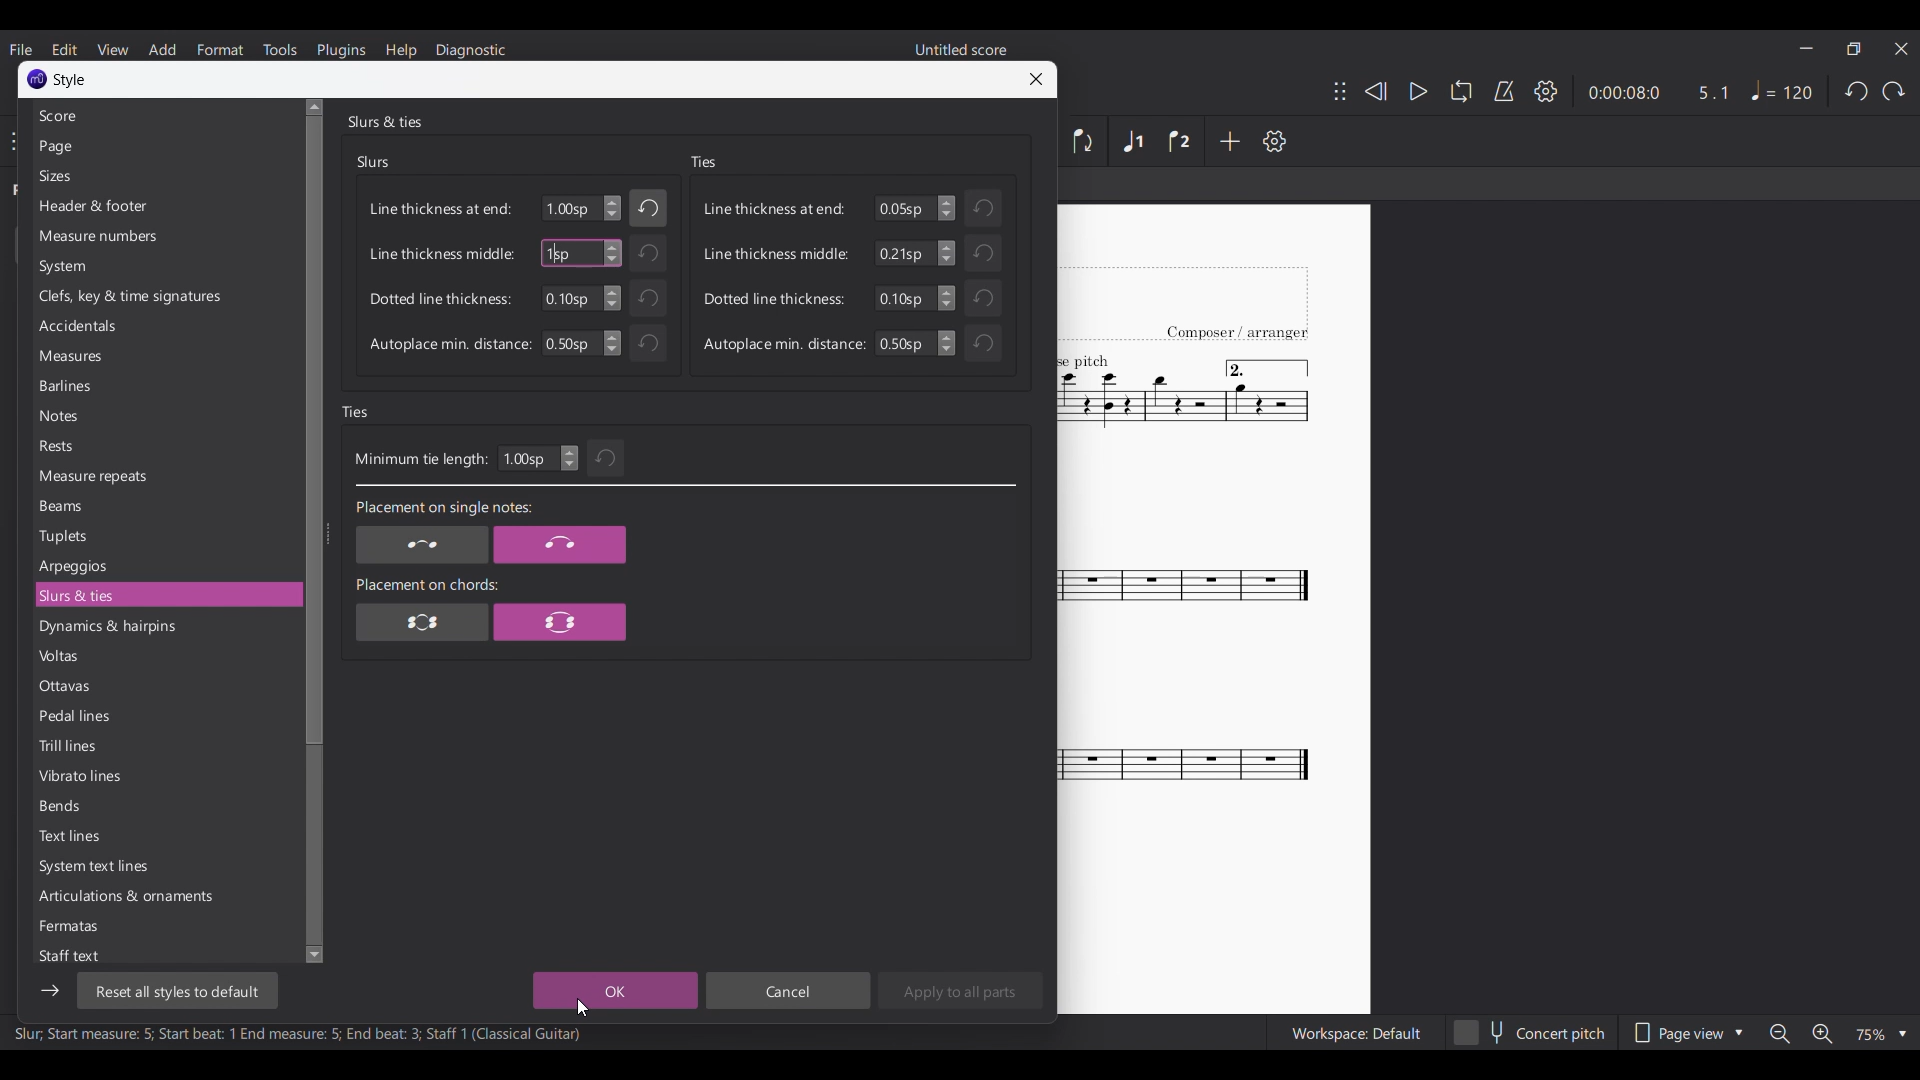 The width and height of the screenshot is (1920, 1080). I want to click on Zoom in, so click(1820, 1033).